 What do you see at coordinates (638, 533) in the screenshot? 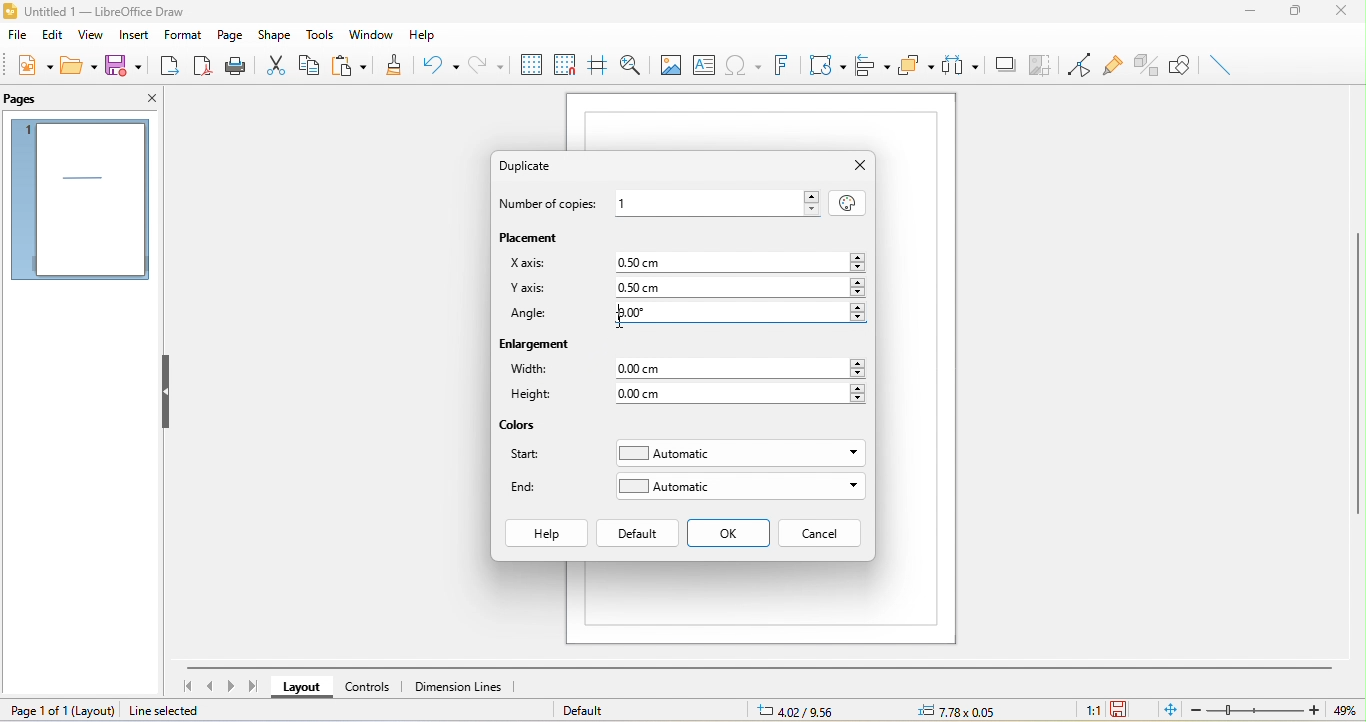
I see `default` at bounding box center [638, 533].